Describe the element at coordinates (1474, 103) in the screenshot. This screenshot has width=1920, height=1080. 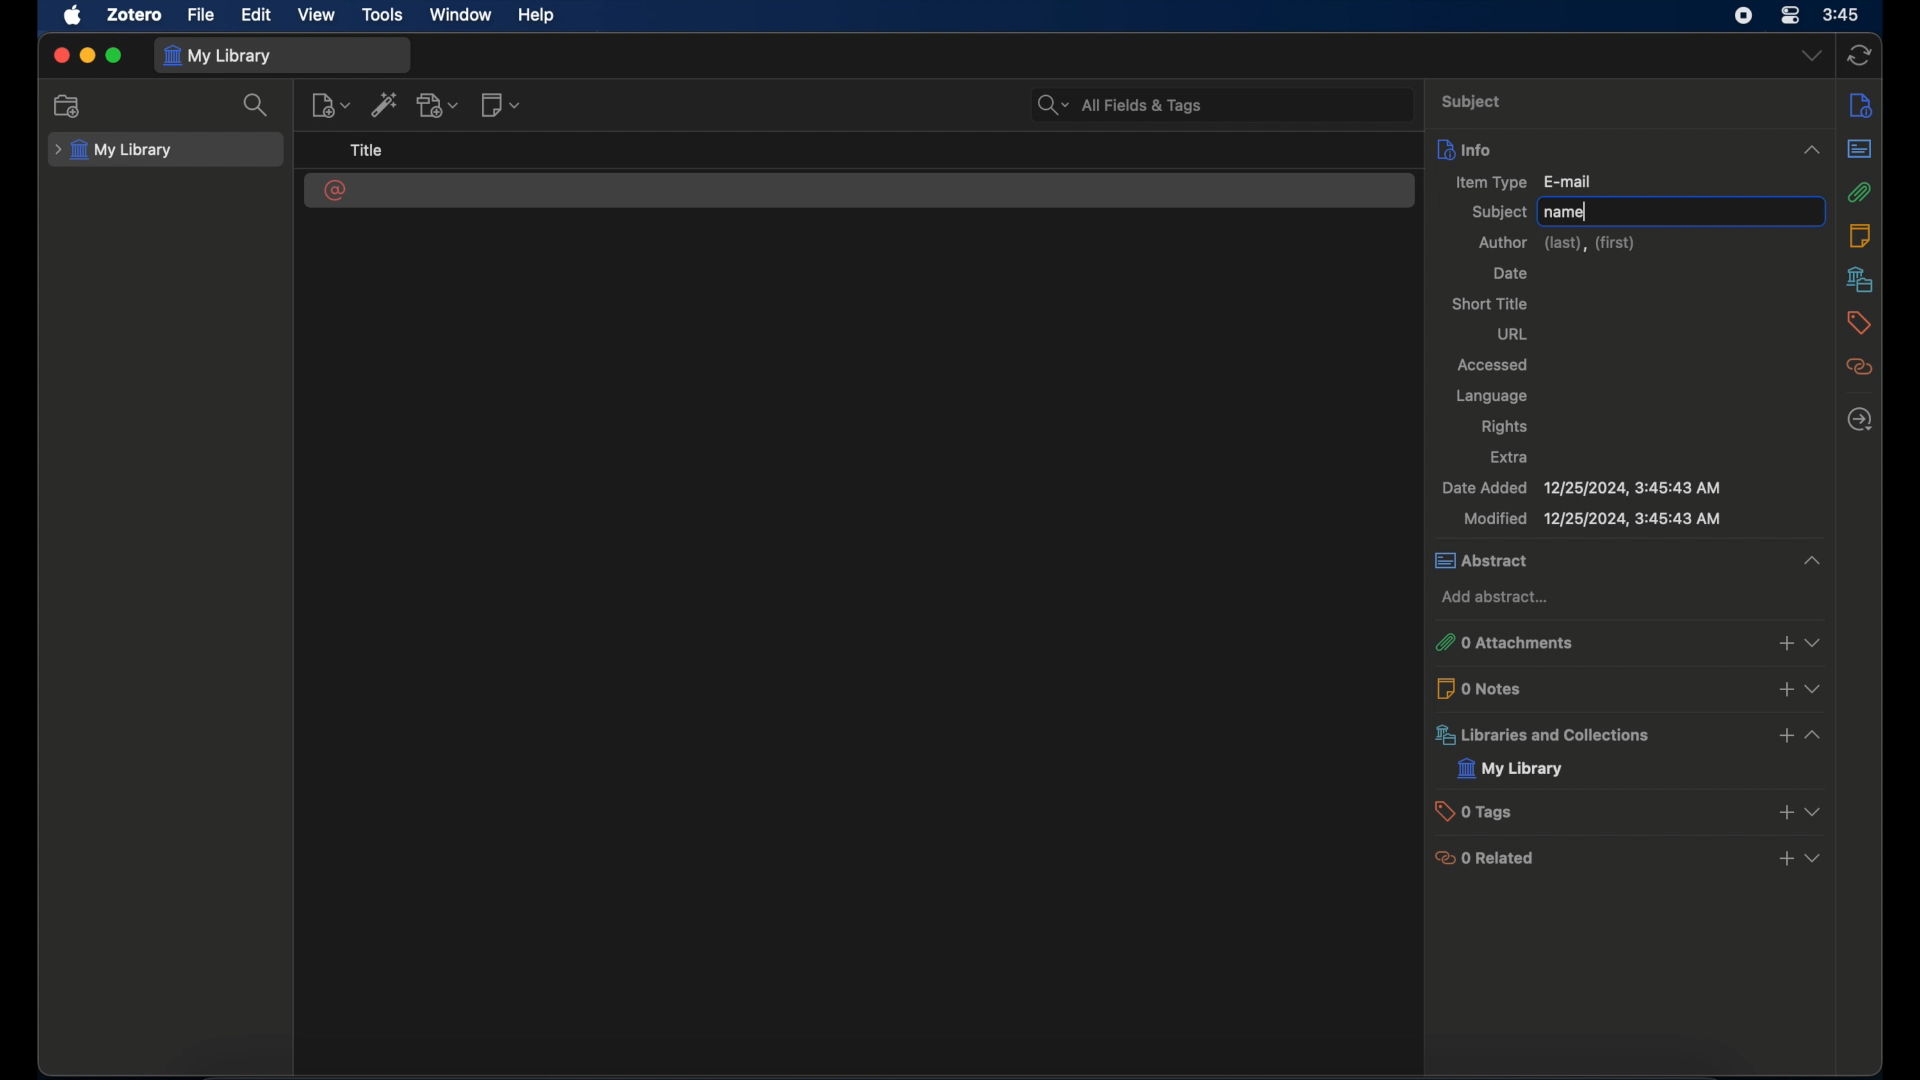
I see `subject` at that location.